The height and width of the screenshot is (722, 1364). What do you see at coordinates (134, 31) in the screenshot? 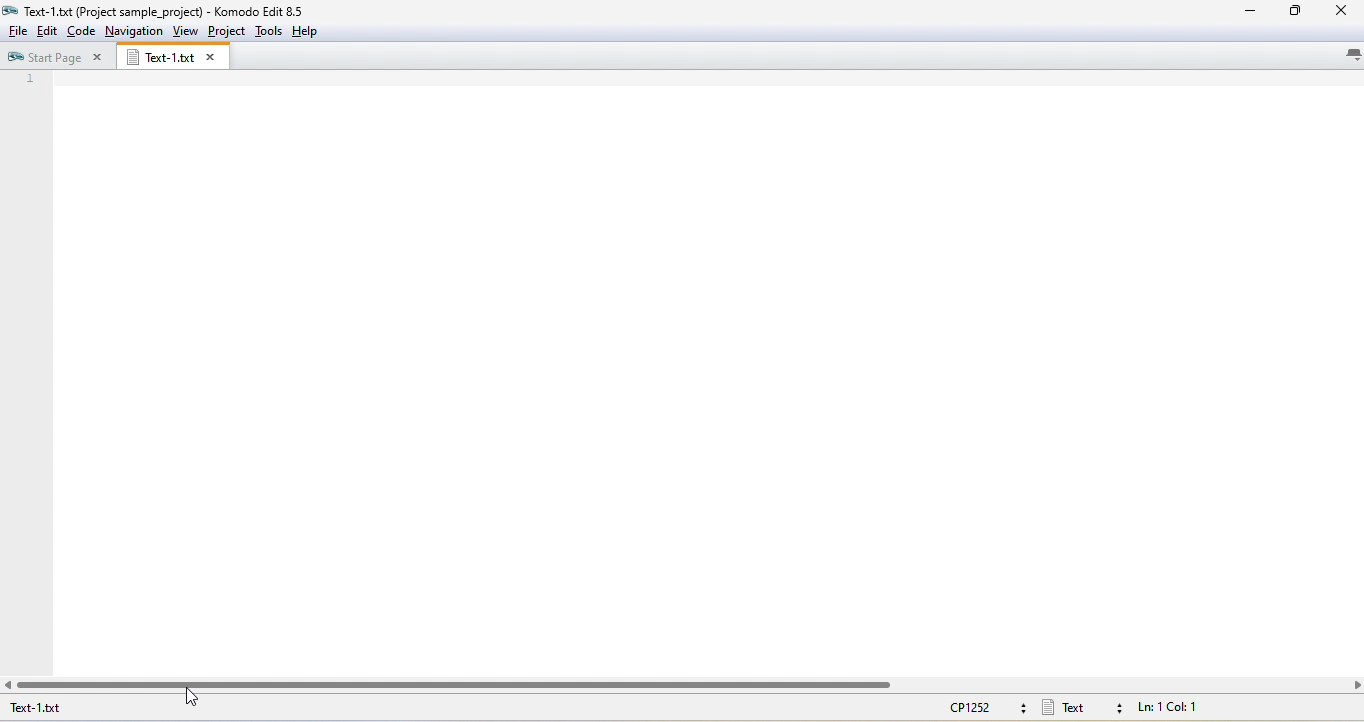
I see `navigation` at bounding box center [134, 31].